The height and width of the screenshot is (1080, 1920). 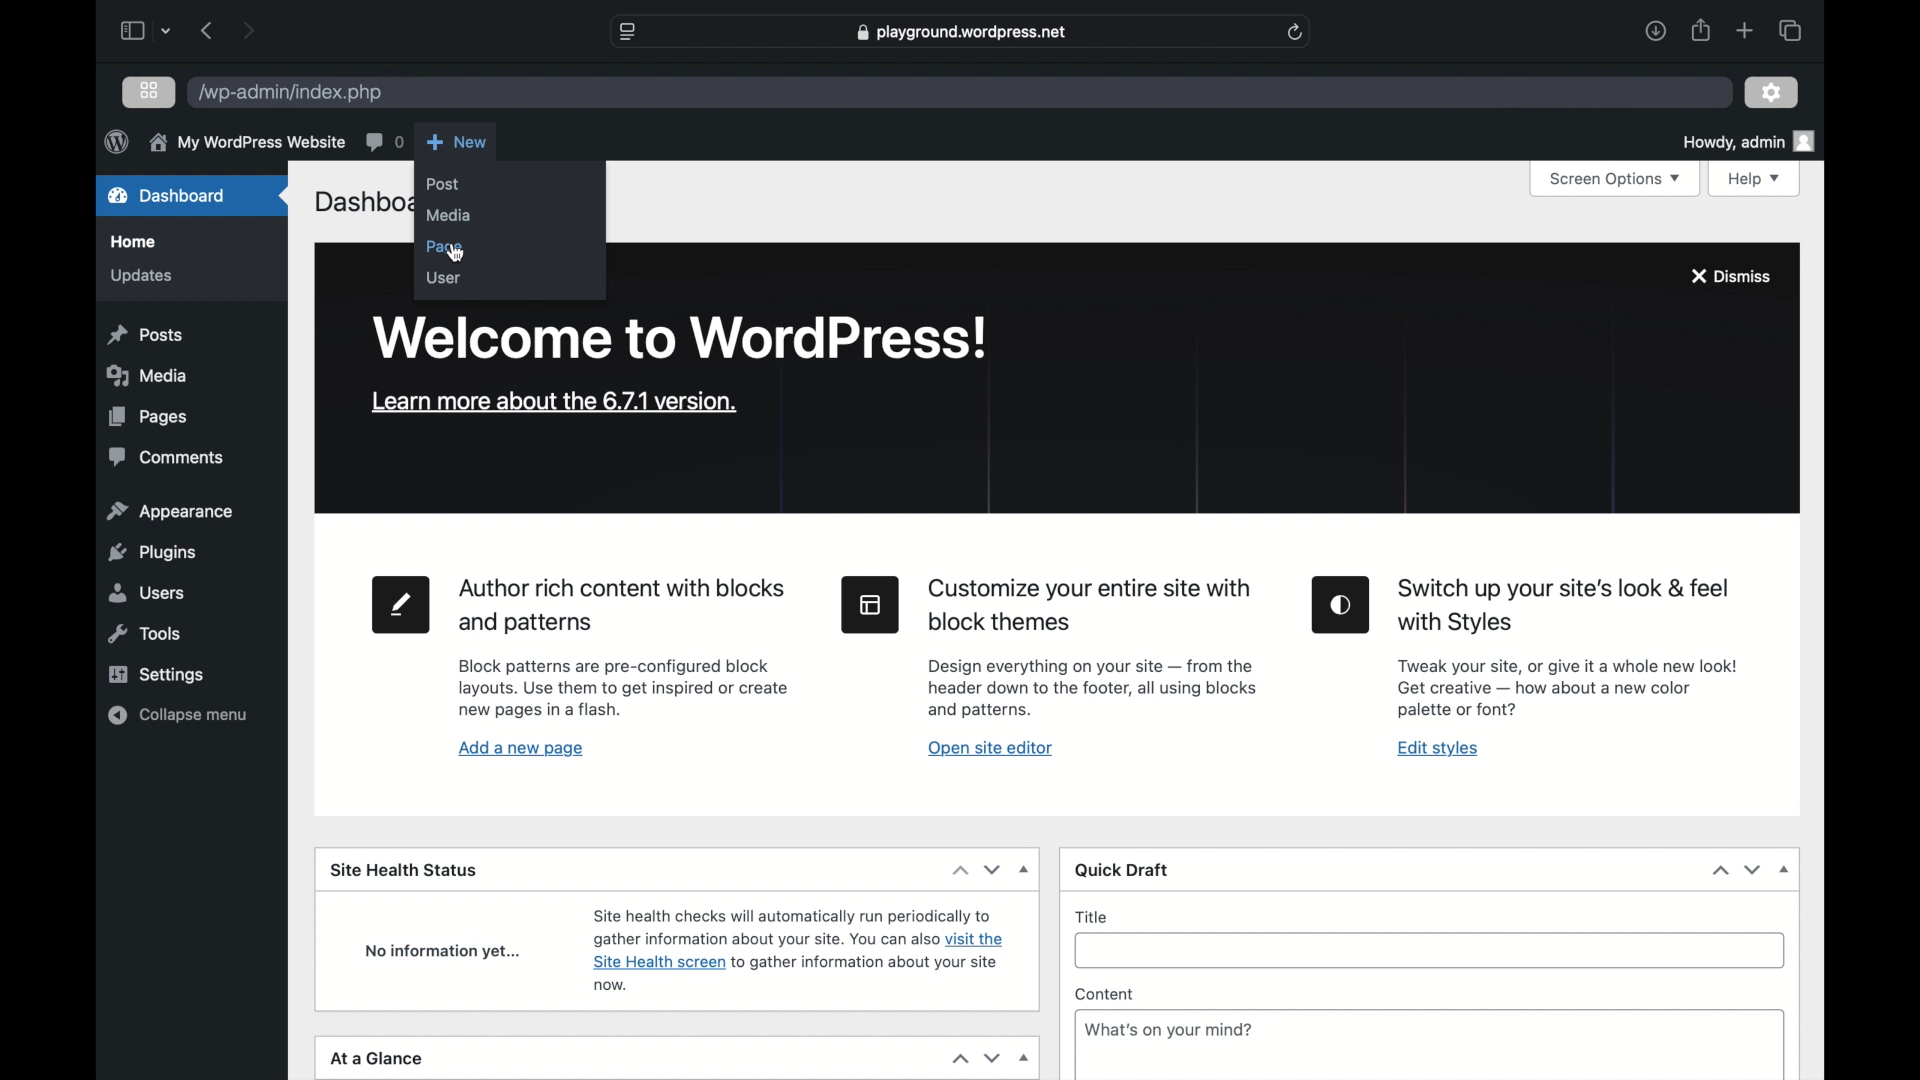 I want to click on media, so click(x=450, y=216).